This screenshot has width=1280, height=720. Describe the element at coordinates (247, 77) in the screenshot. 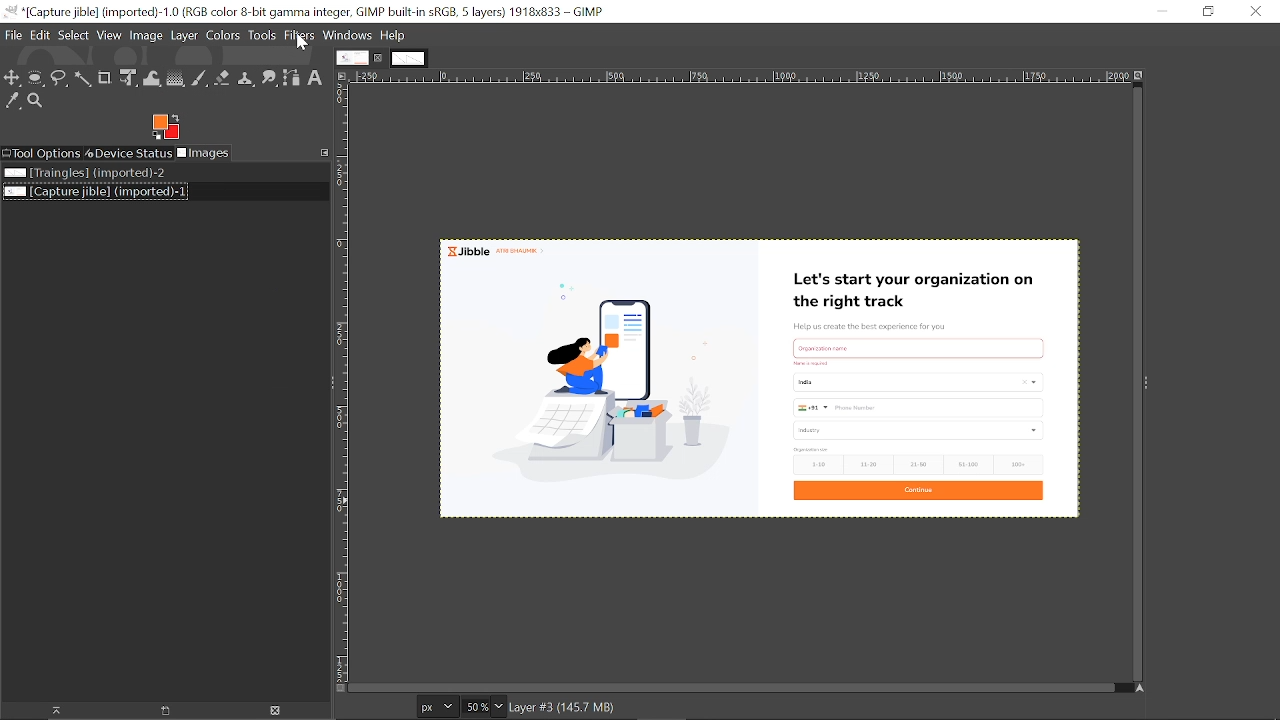

I see `Clone tool` at that location.